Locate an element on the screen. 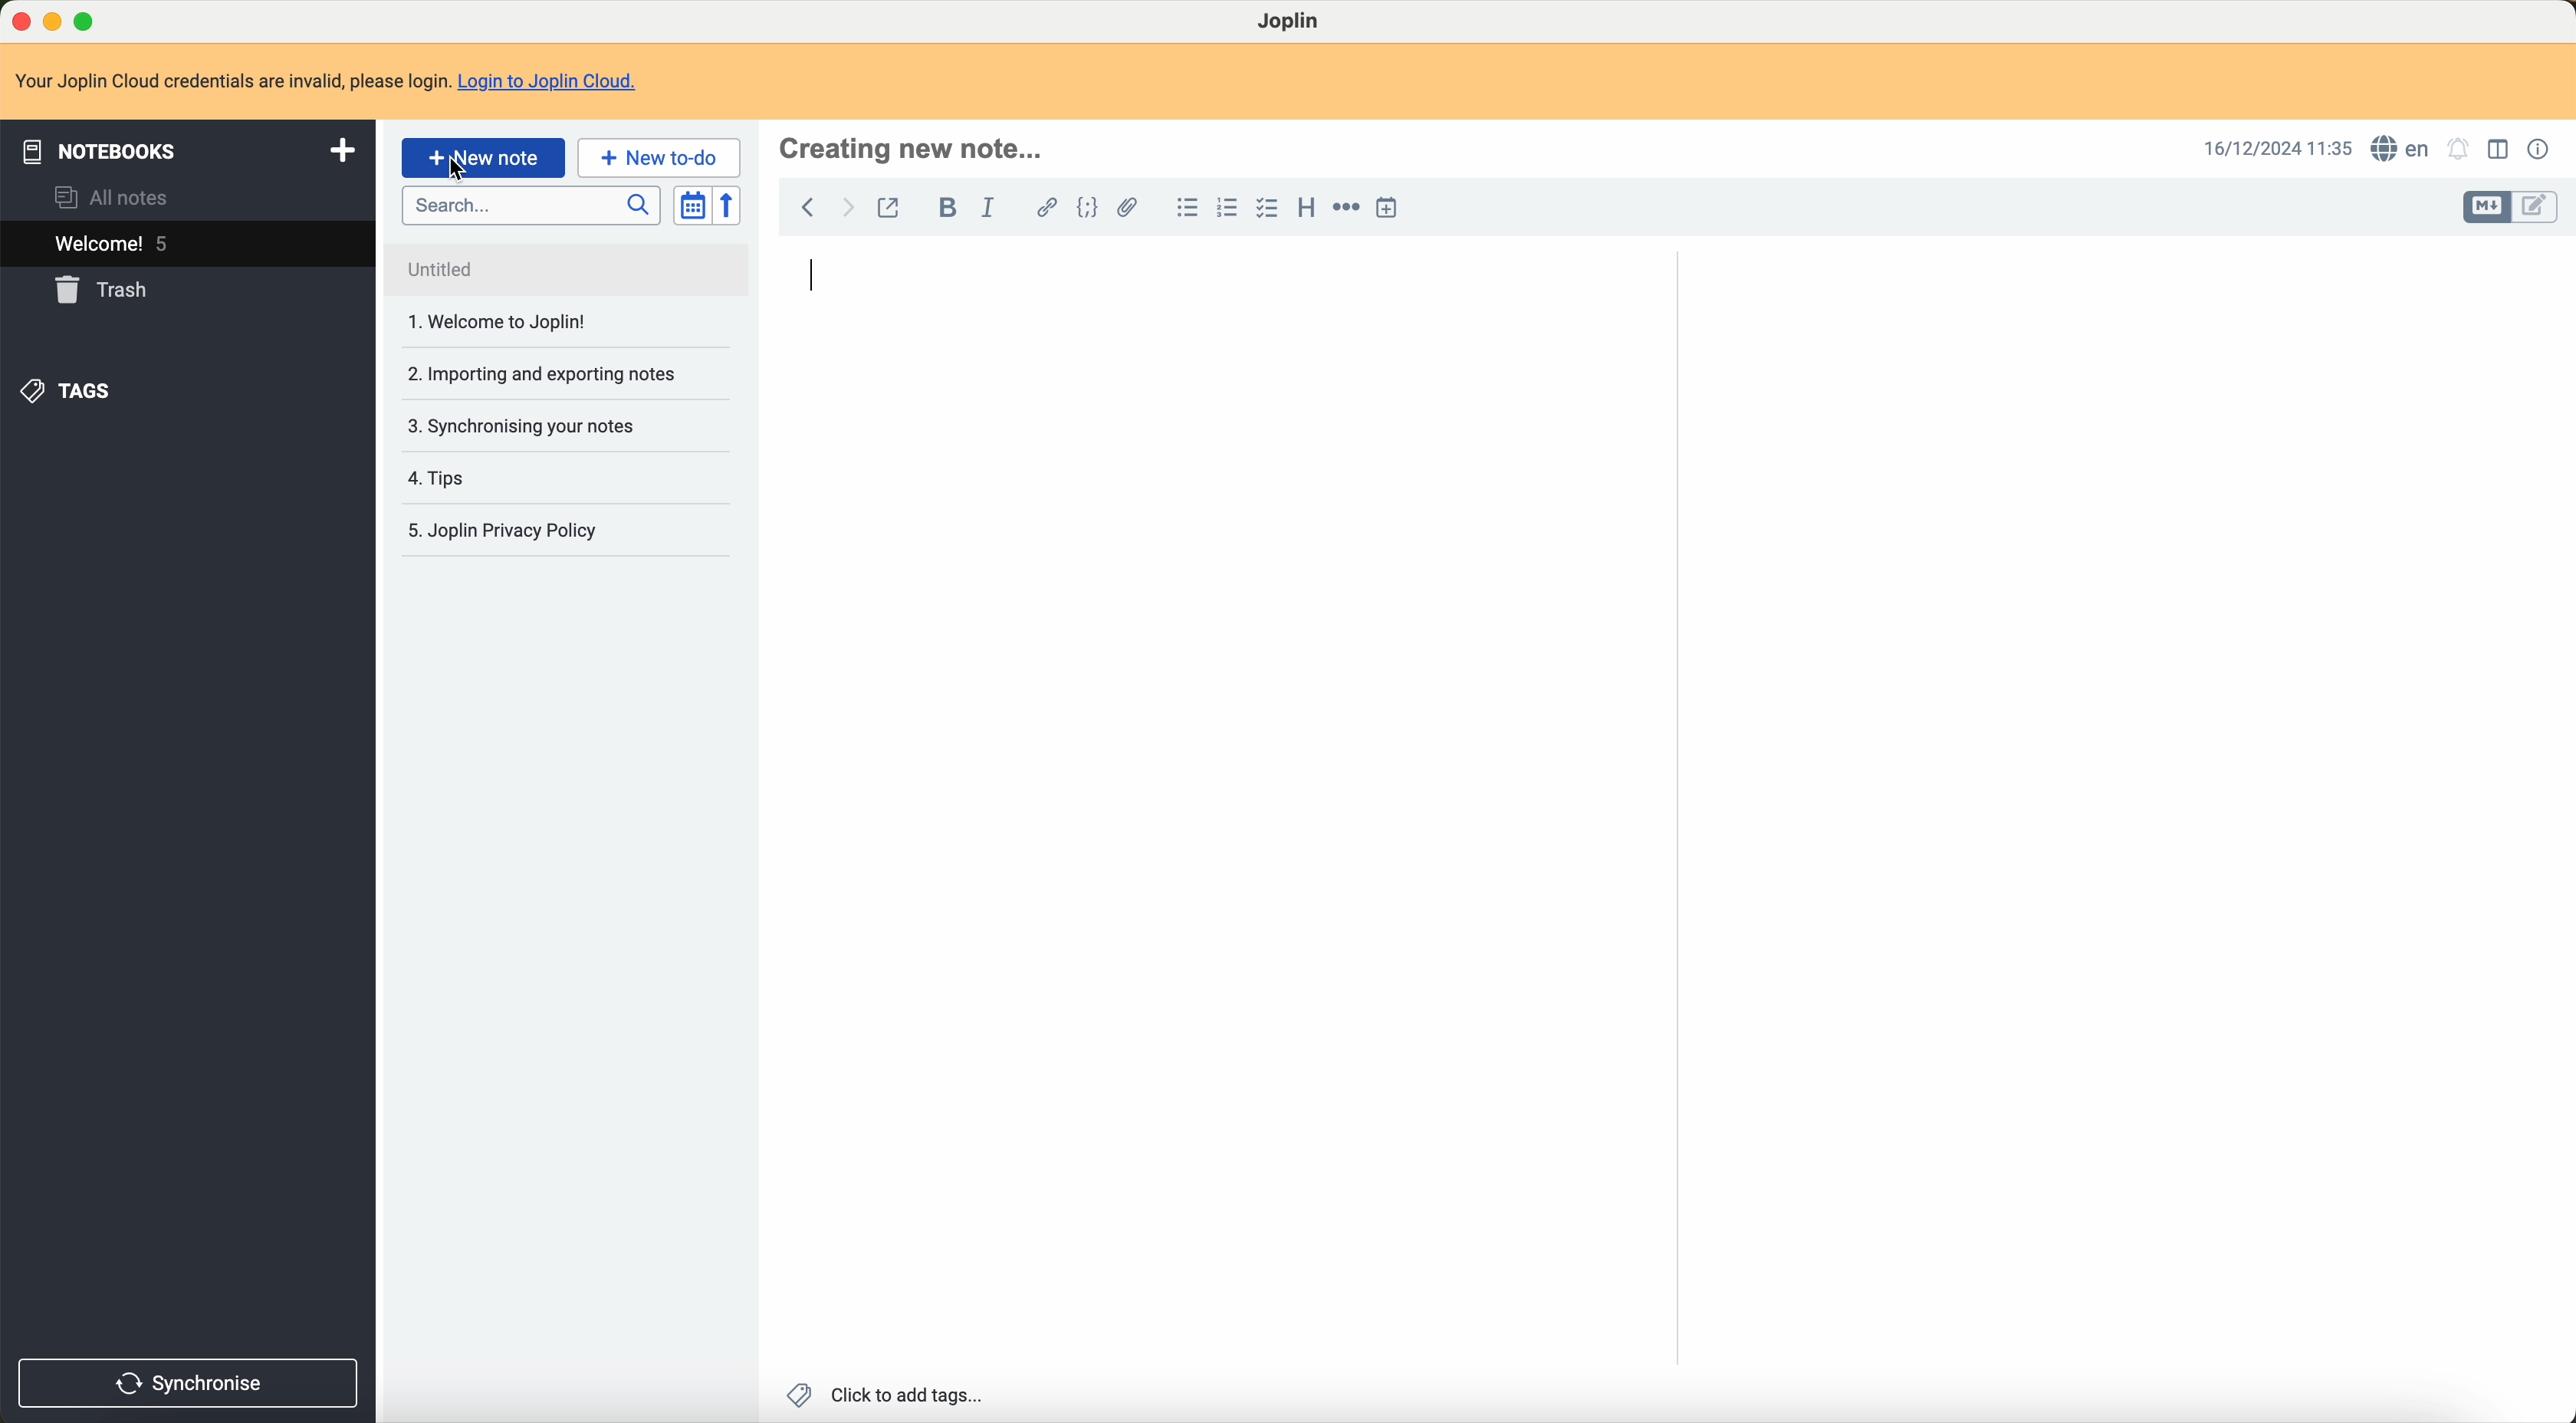  untitled is located at coordinates (486, 271).